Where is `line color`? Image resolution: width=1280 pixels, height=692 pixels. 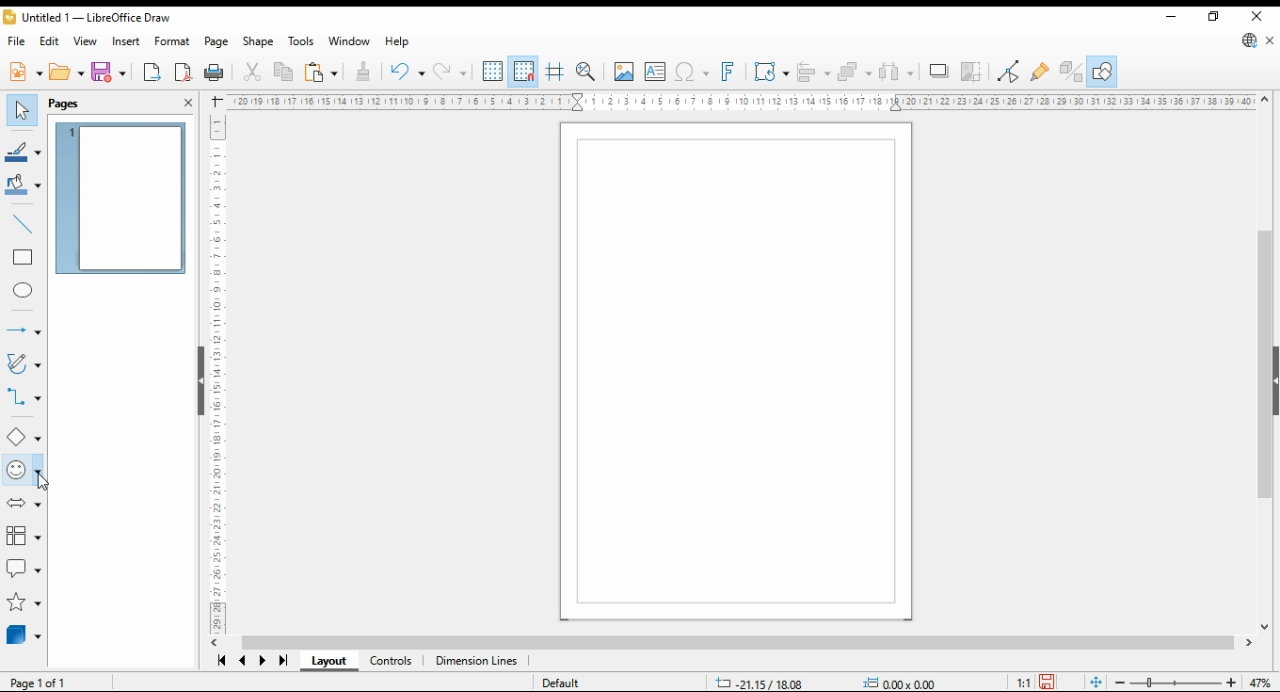 line color is located at coordinates (25, 150).